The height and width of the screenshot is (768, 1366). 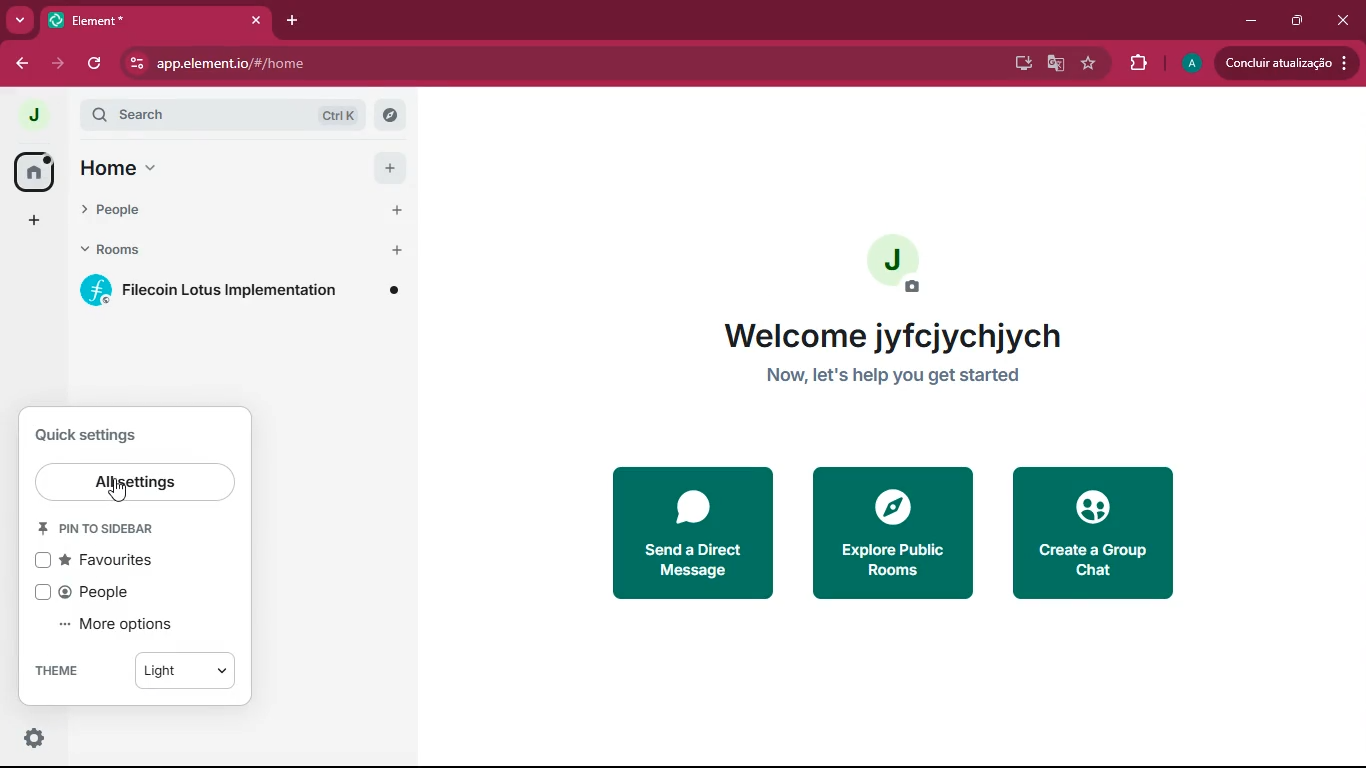 What do you see at coordinates (32, 116) in the screenshot?
I see `profile picture` at bounding box center [32, 116].